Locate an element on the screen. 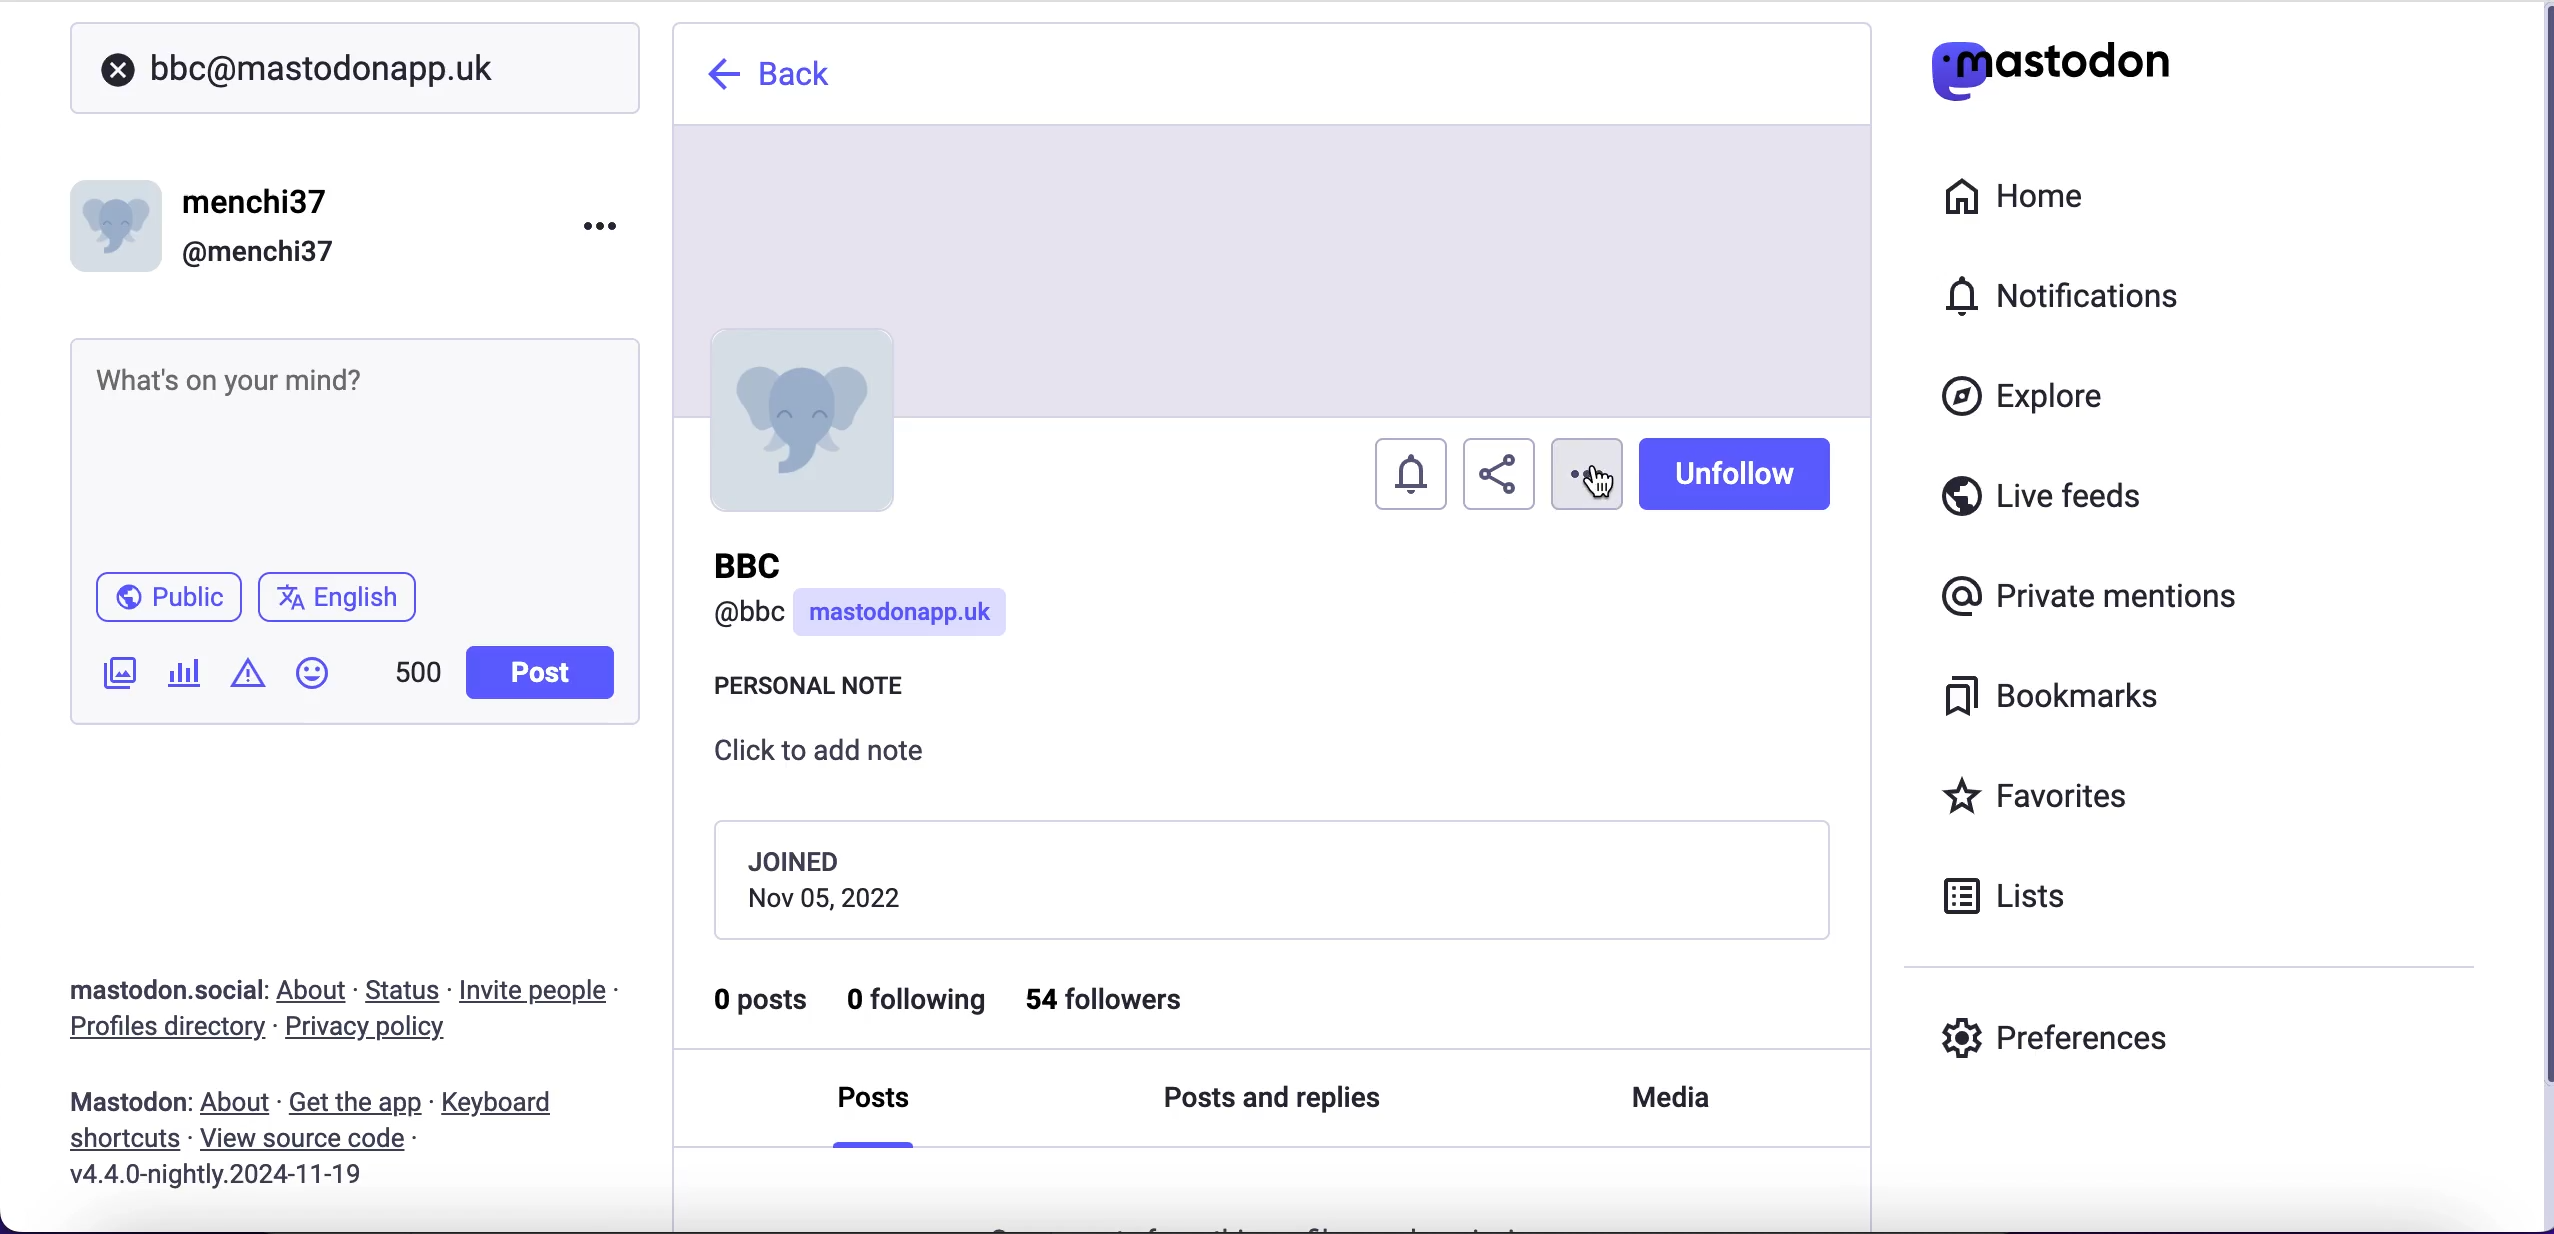 This screenshot has height=1234, width=2554. personal note is located at coordinates (820, 691).